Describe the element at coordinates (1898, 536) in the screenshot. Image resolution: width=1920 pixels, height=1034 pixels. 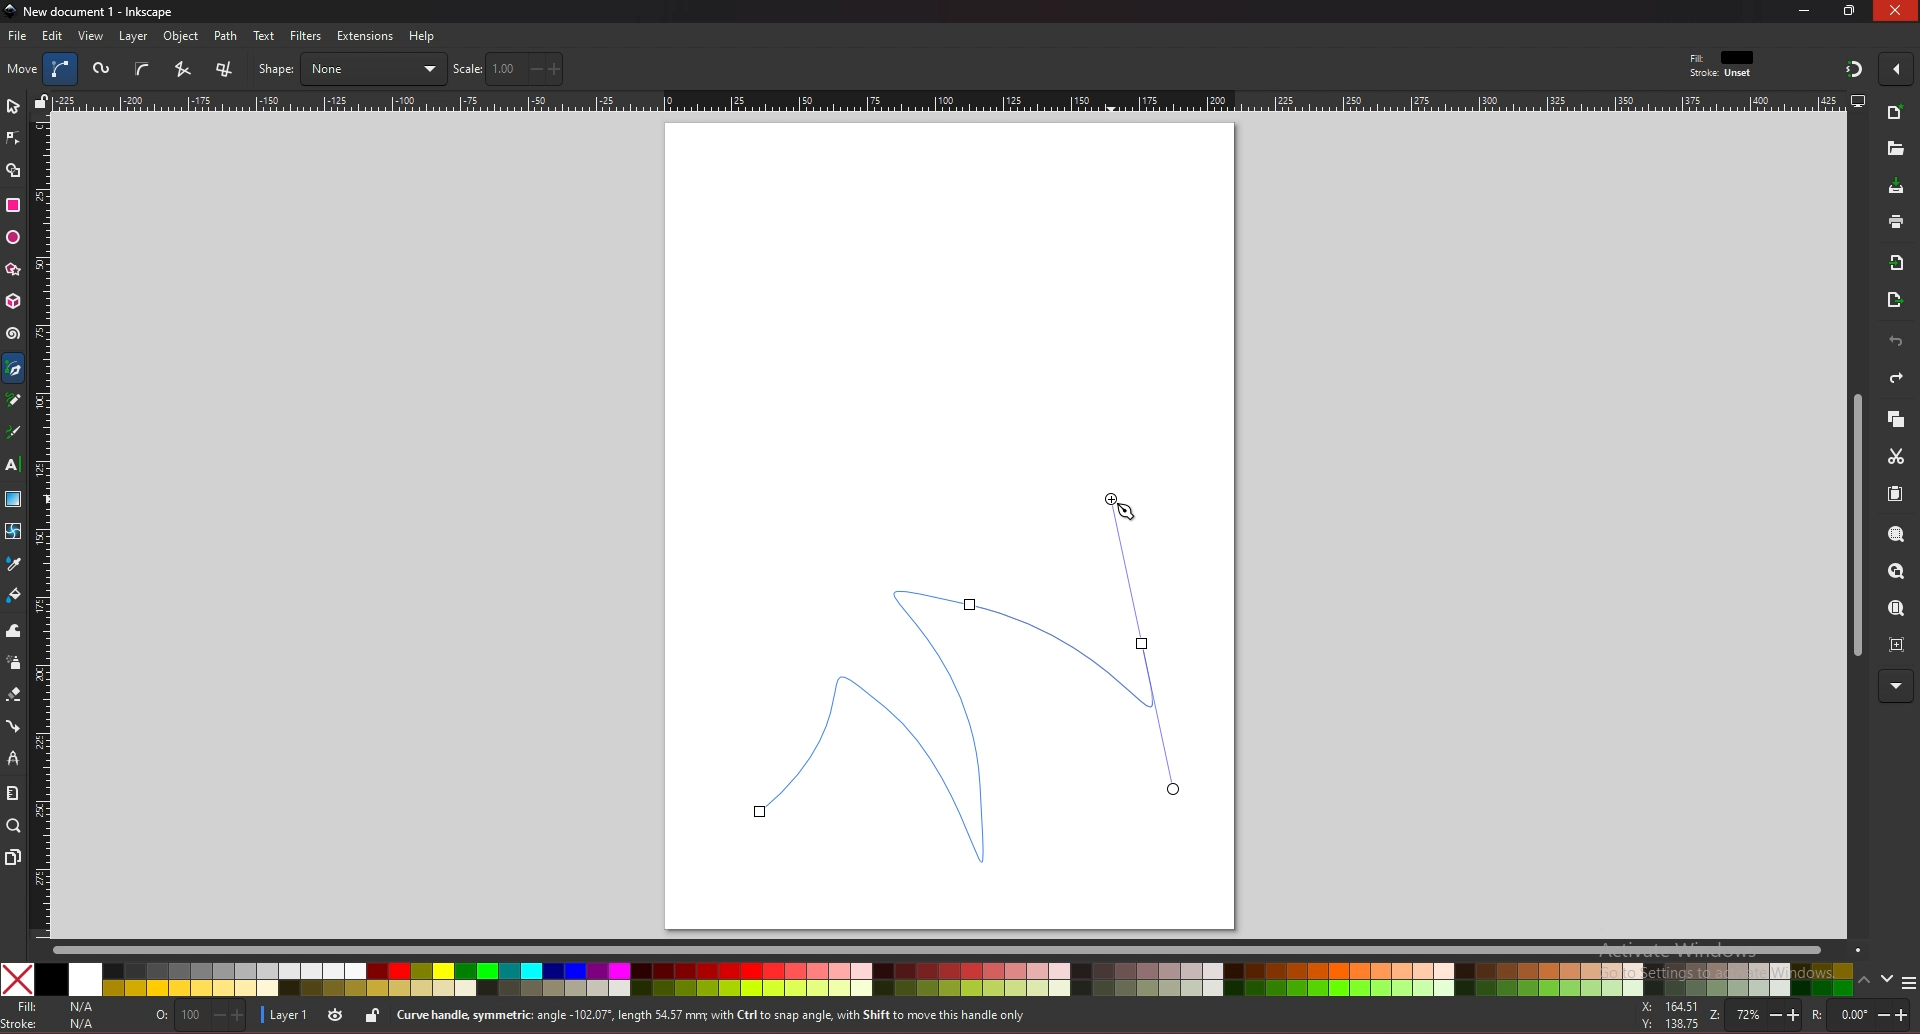
I see `zoom selection` at that location.